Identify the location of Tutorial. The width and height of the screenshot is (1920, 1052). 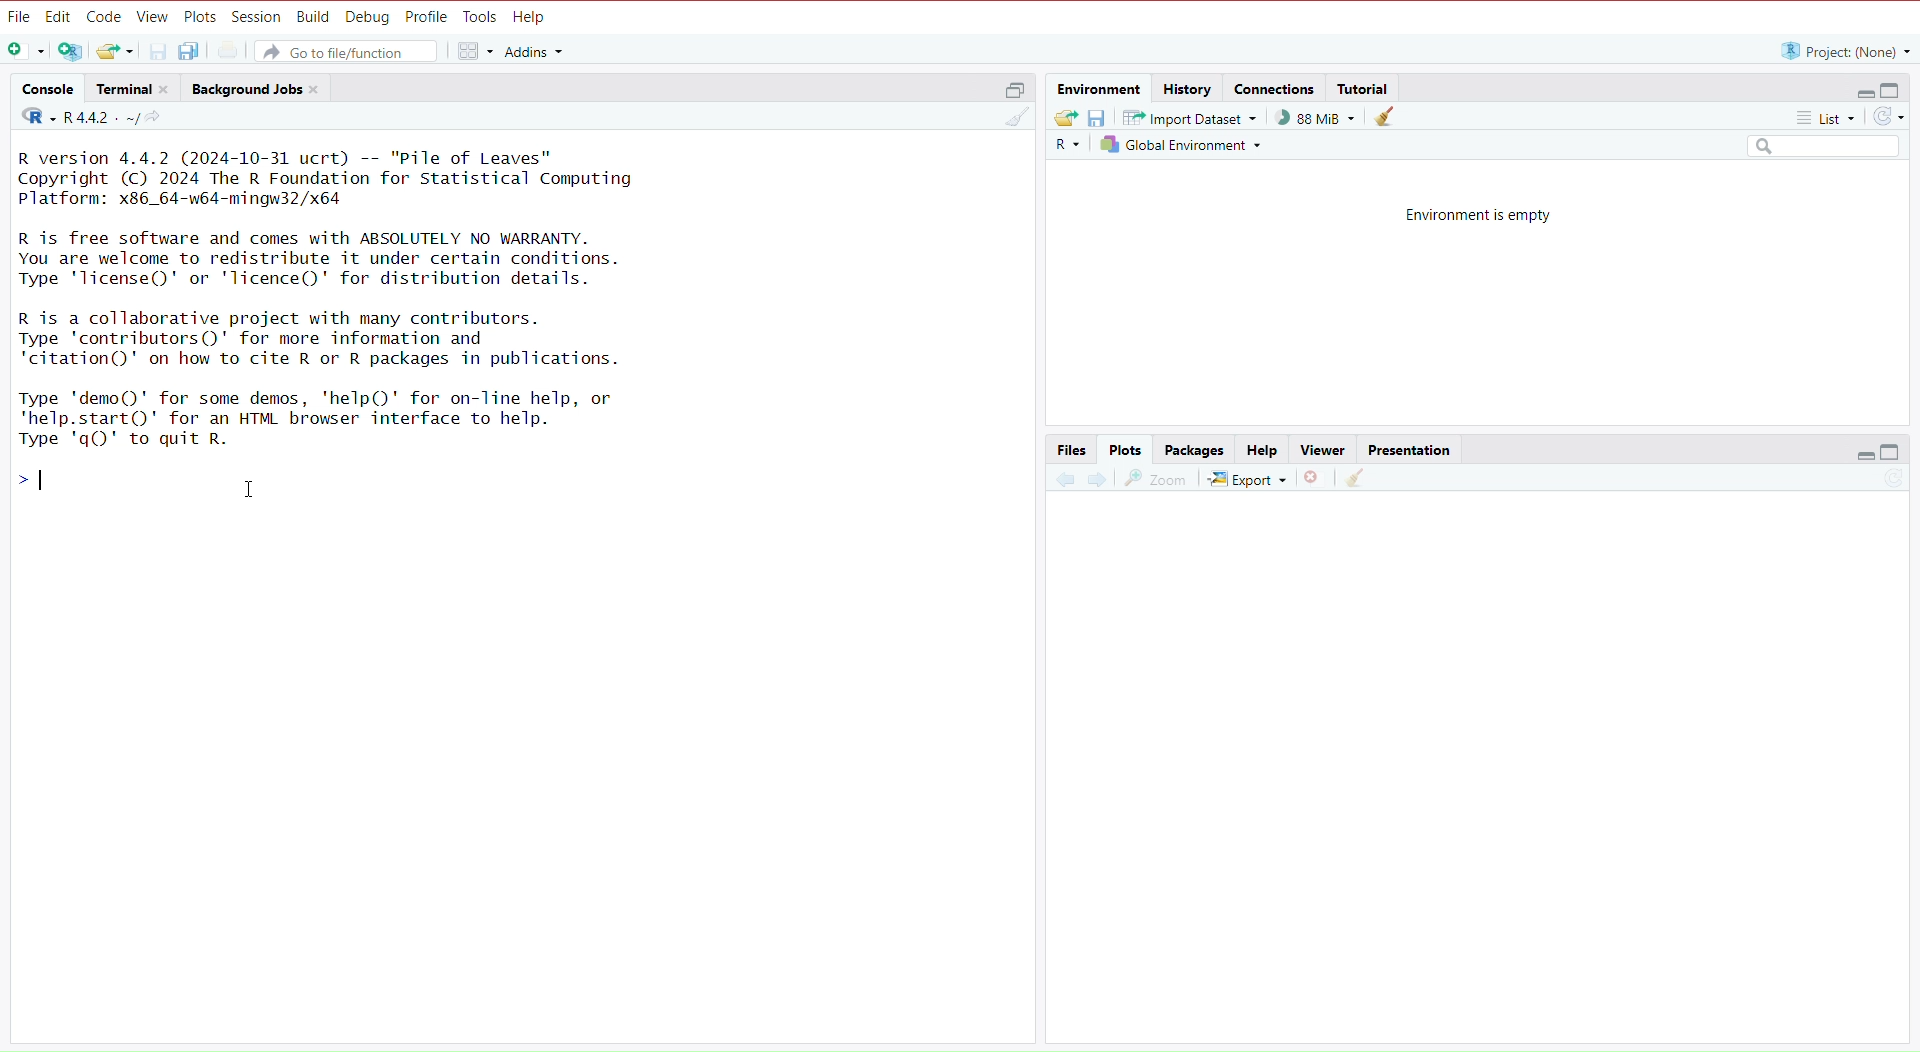
(1366, 87).